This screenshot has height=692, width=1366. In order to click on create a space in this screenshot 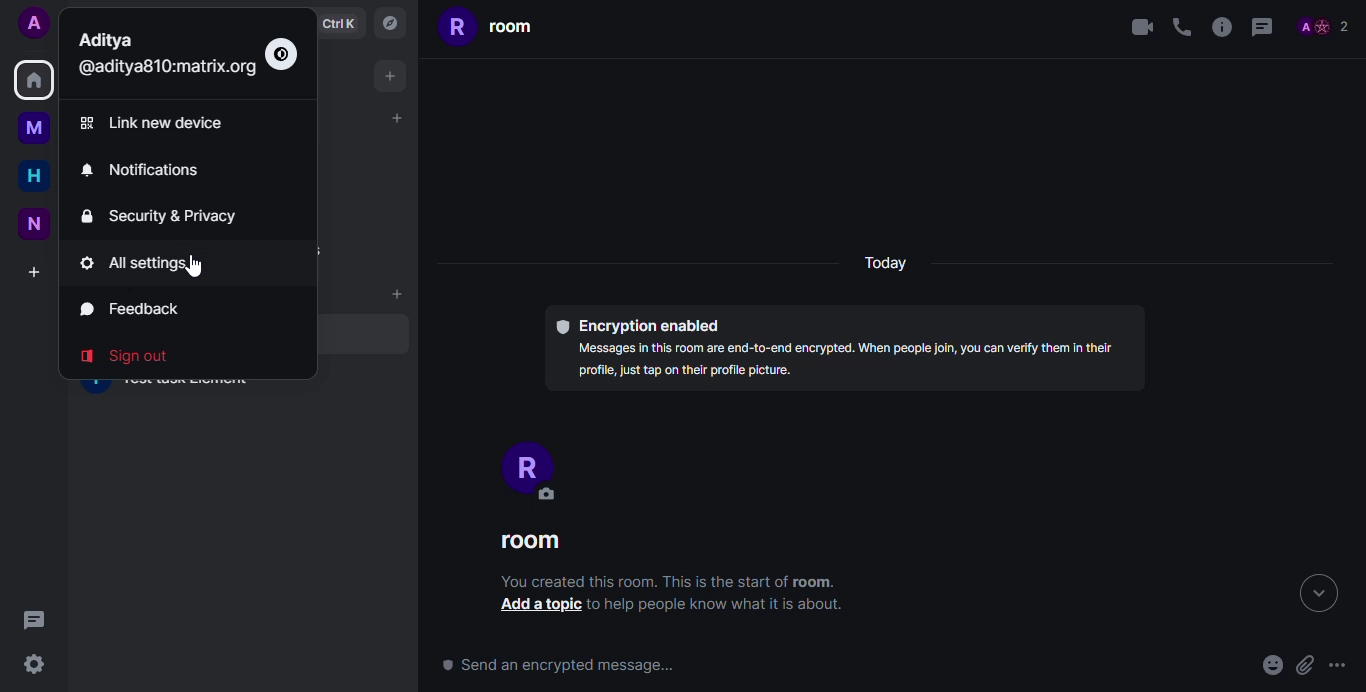, I will do `click(33, 274)`.